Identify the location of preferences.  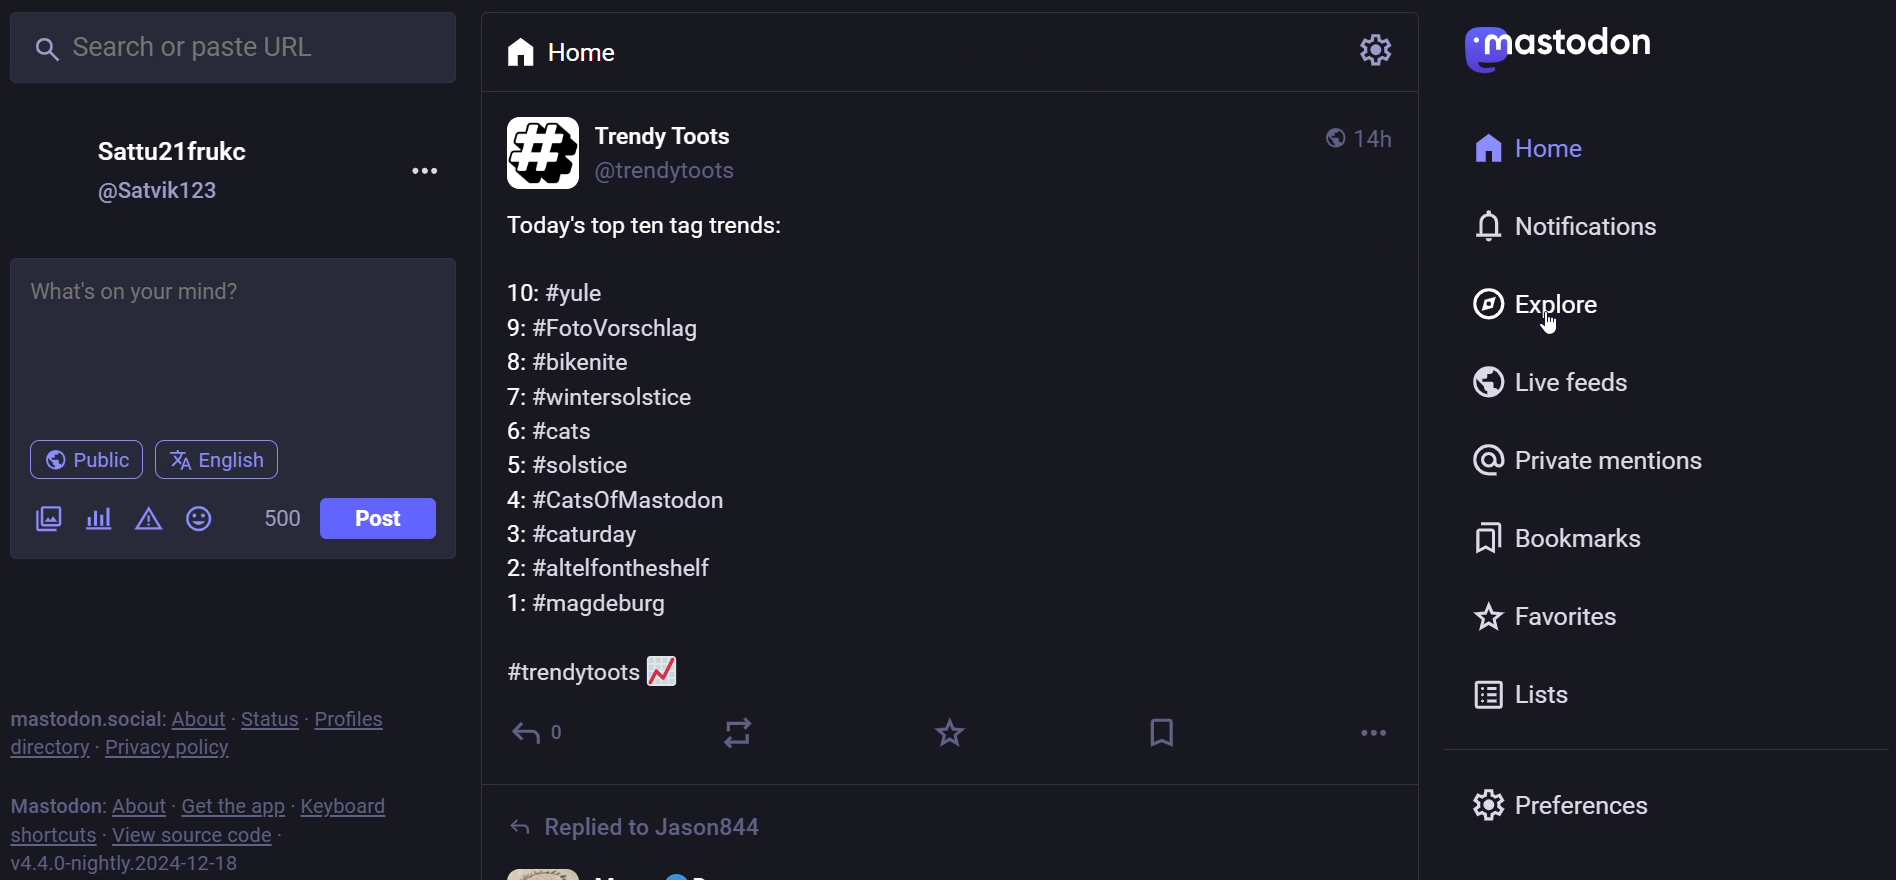
(1616, 805).